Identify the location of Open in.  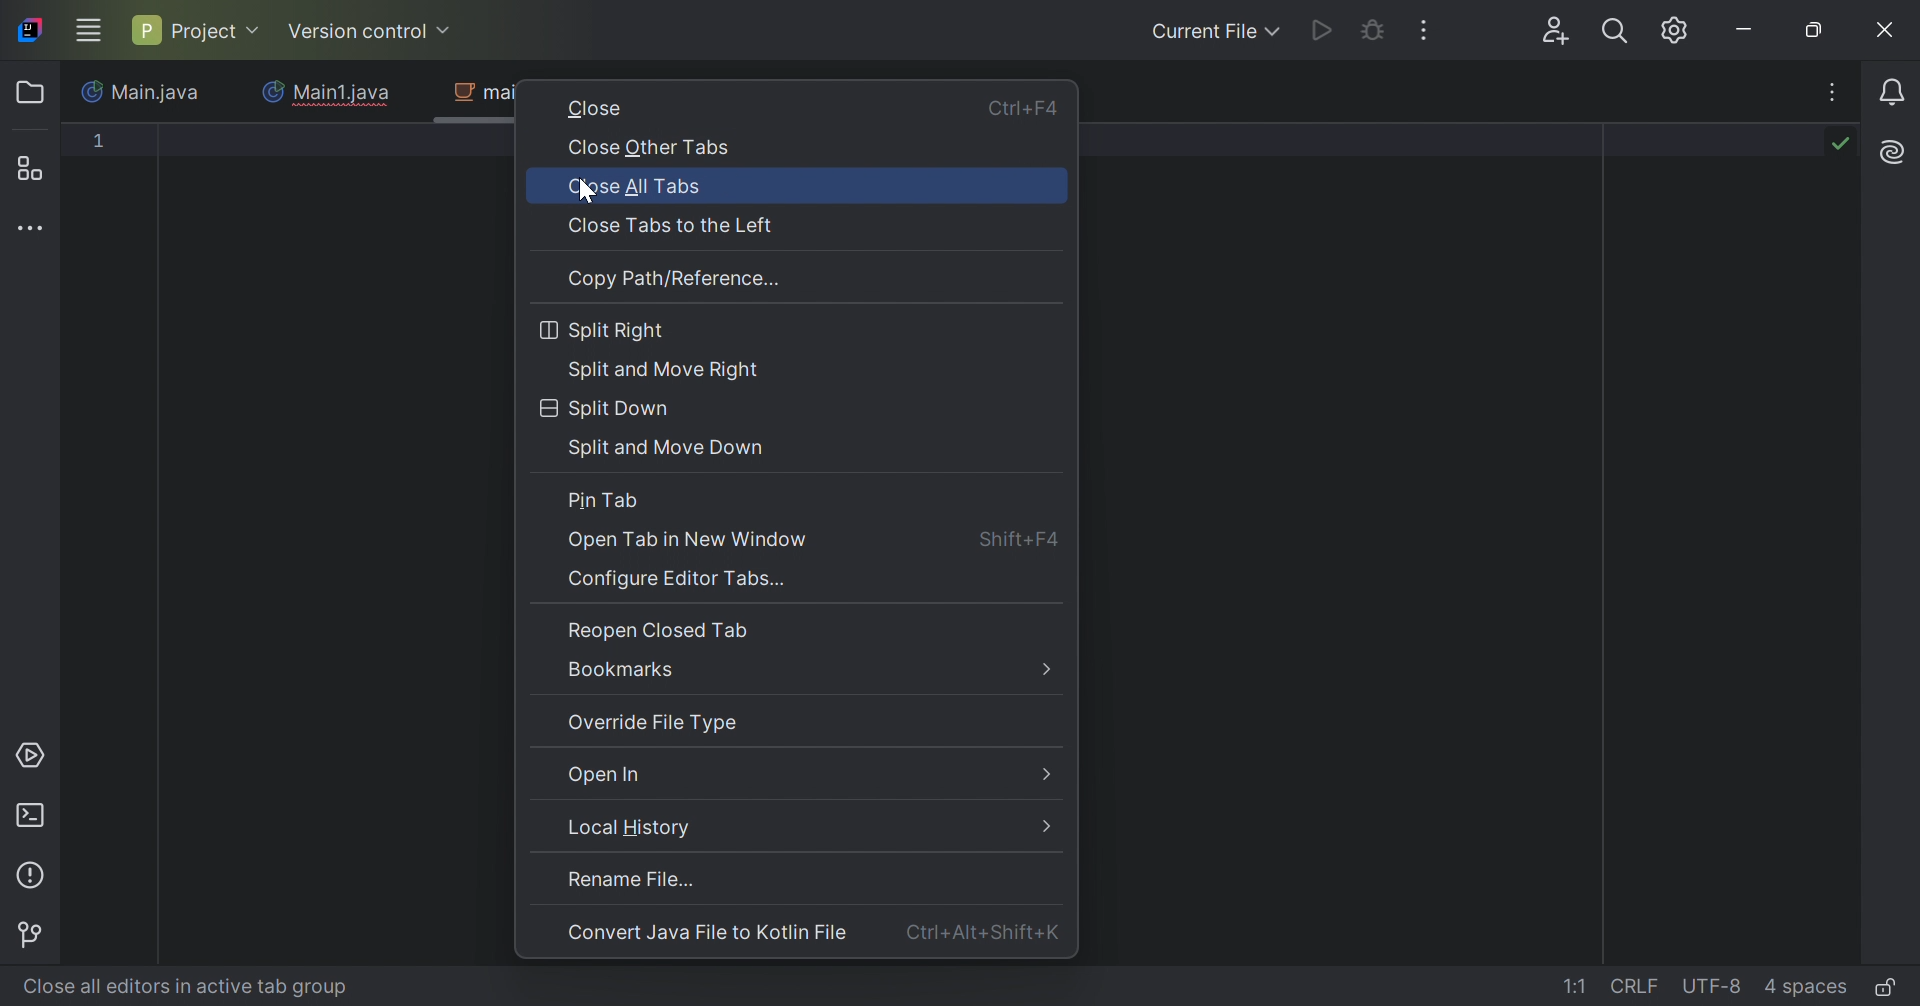
(804, 775).